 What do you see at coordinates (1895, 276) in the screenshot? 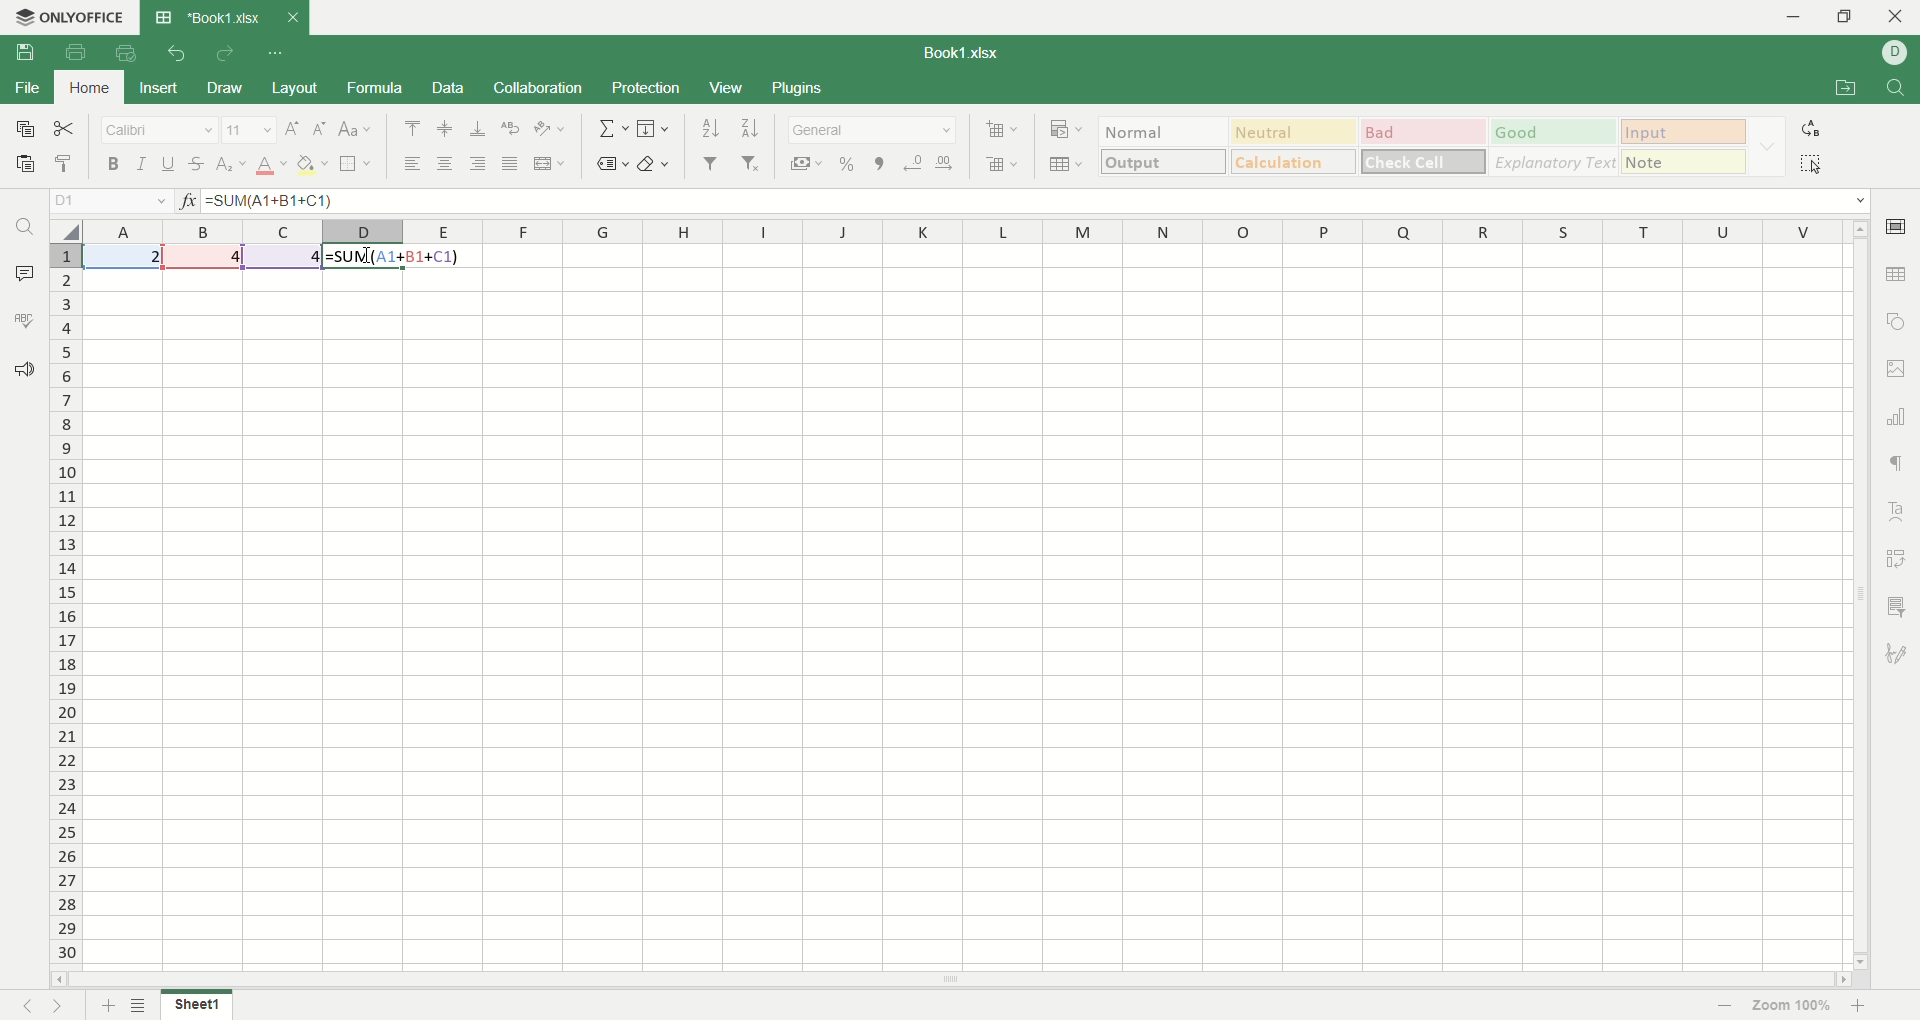
I see `table settings` at bounding box center [1895, 276].